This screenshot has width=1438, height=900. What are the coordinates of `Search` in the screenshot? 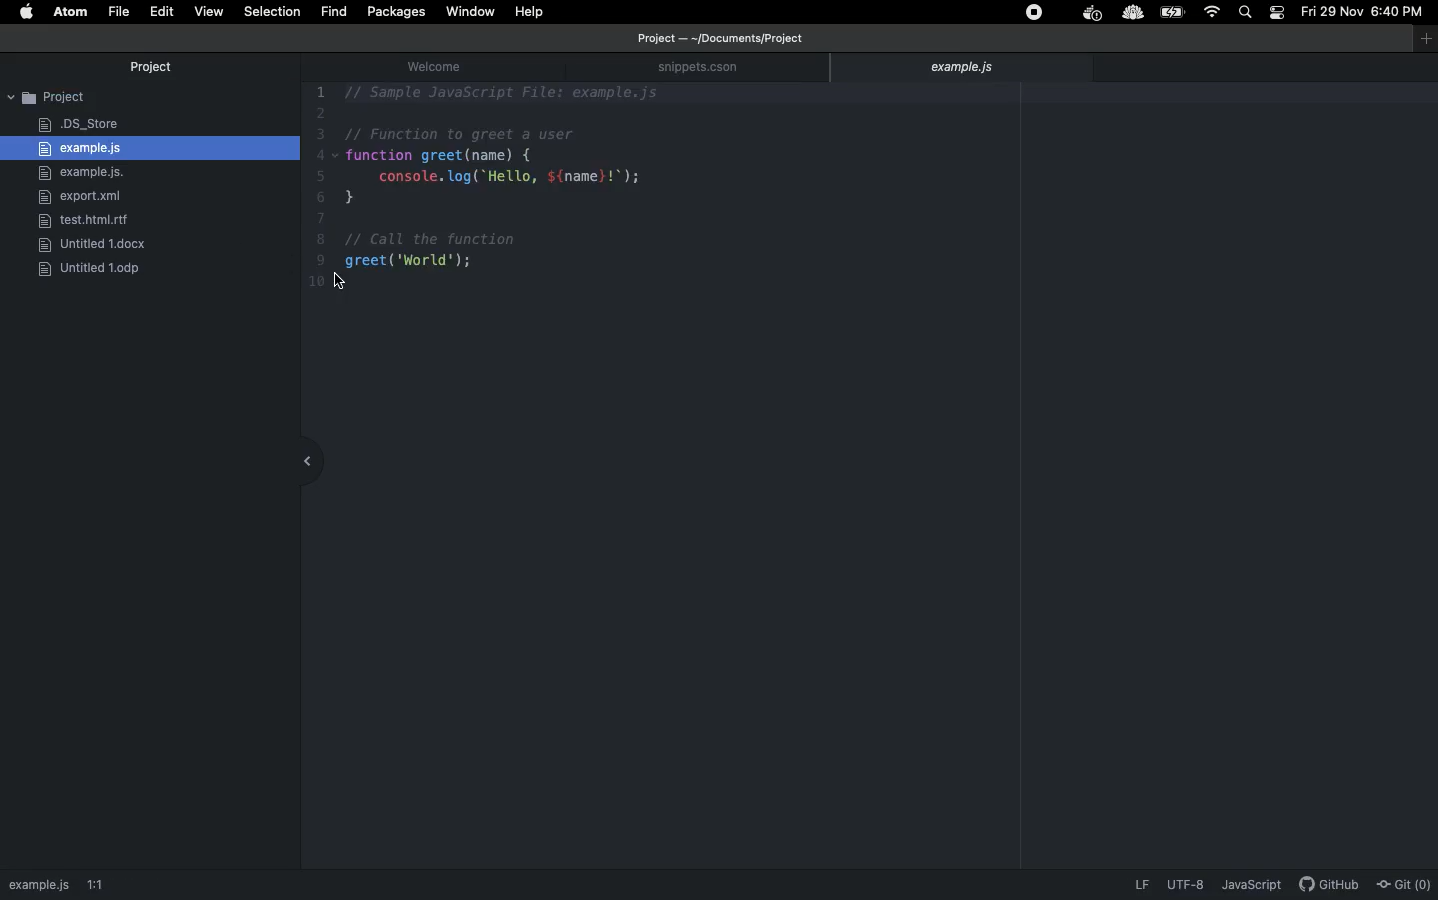 It's located at (1248, 12).